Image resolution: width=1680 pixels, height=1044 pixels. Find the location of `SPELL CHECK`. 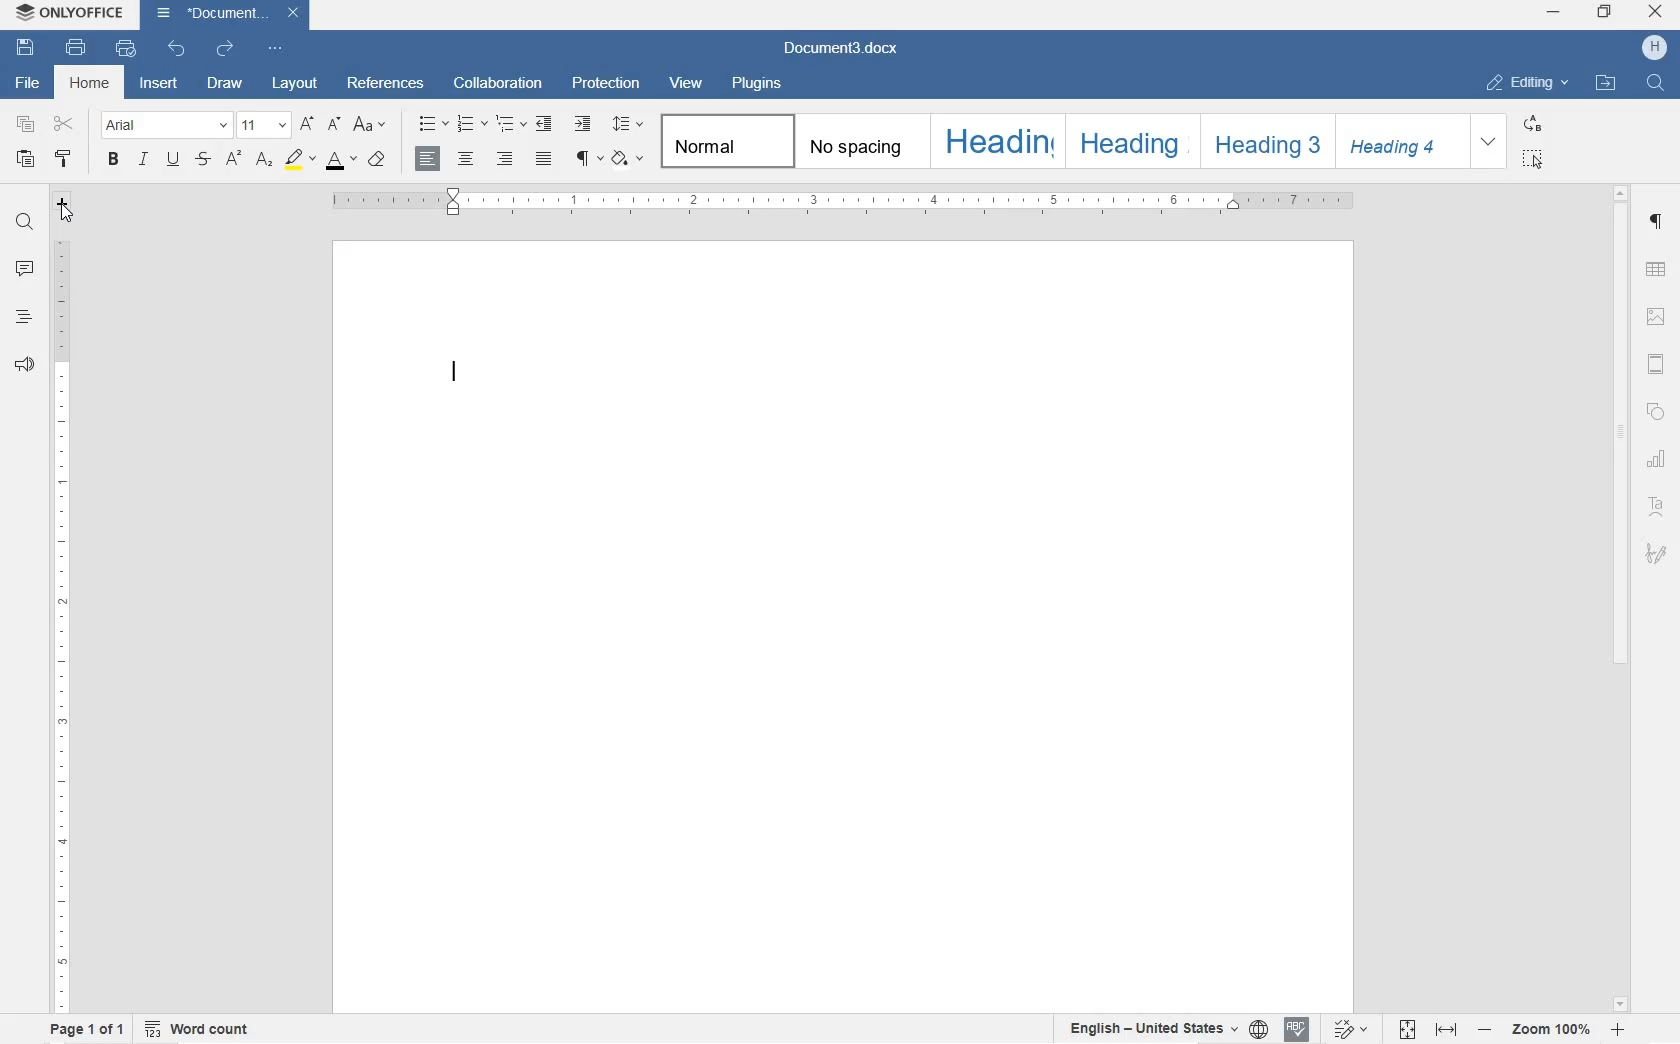

SPELL CHECK is located at coordinates (1294, 1028).